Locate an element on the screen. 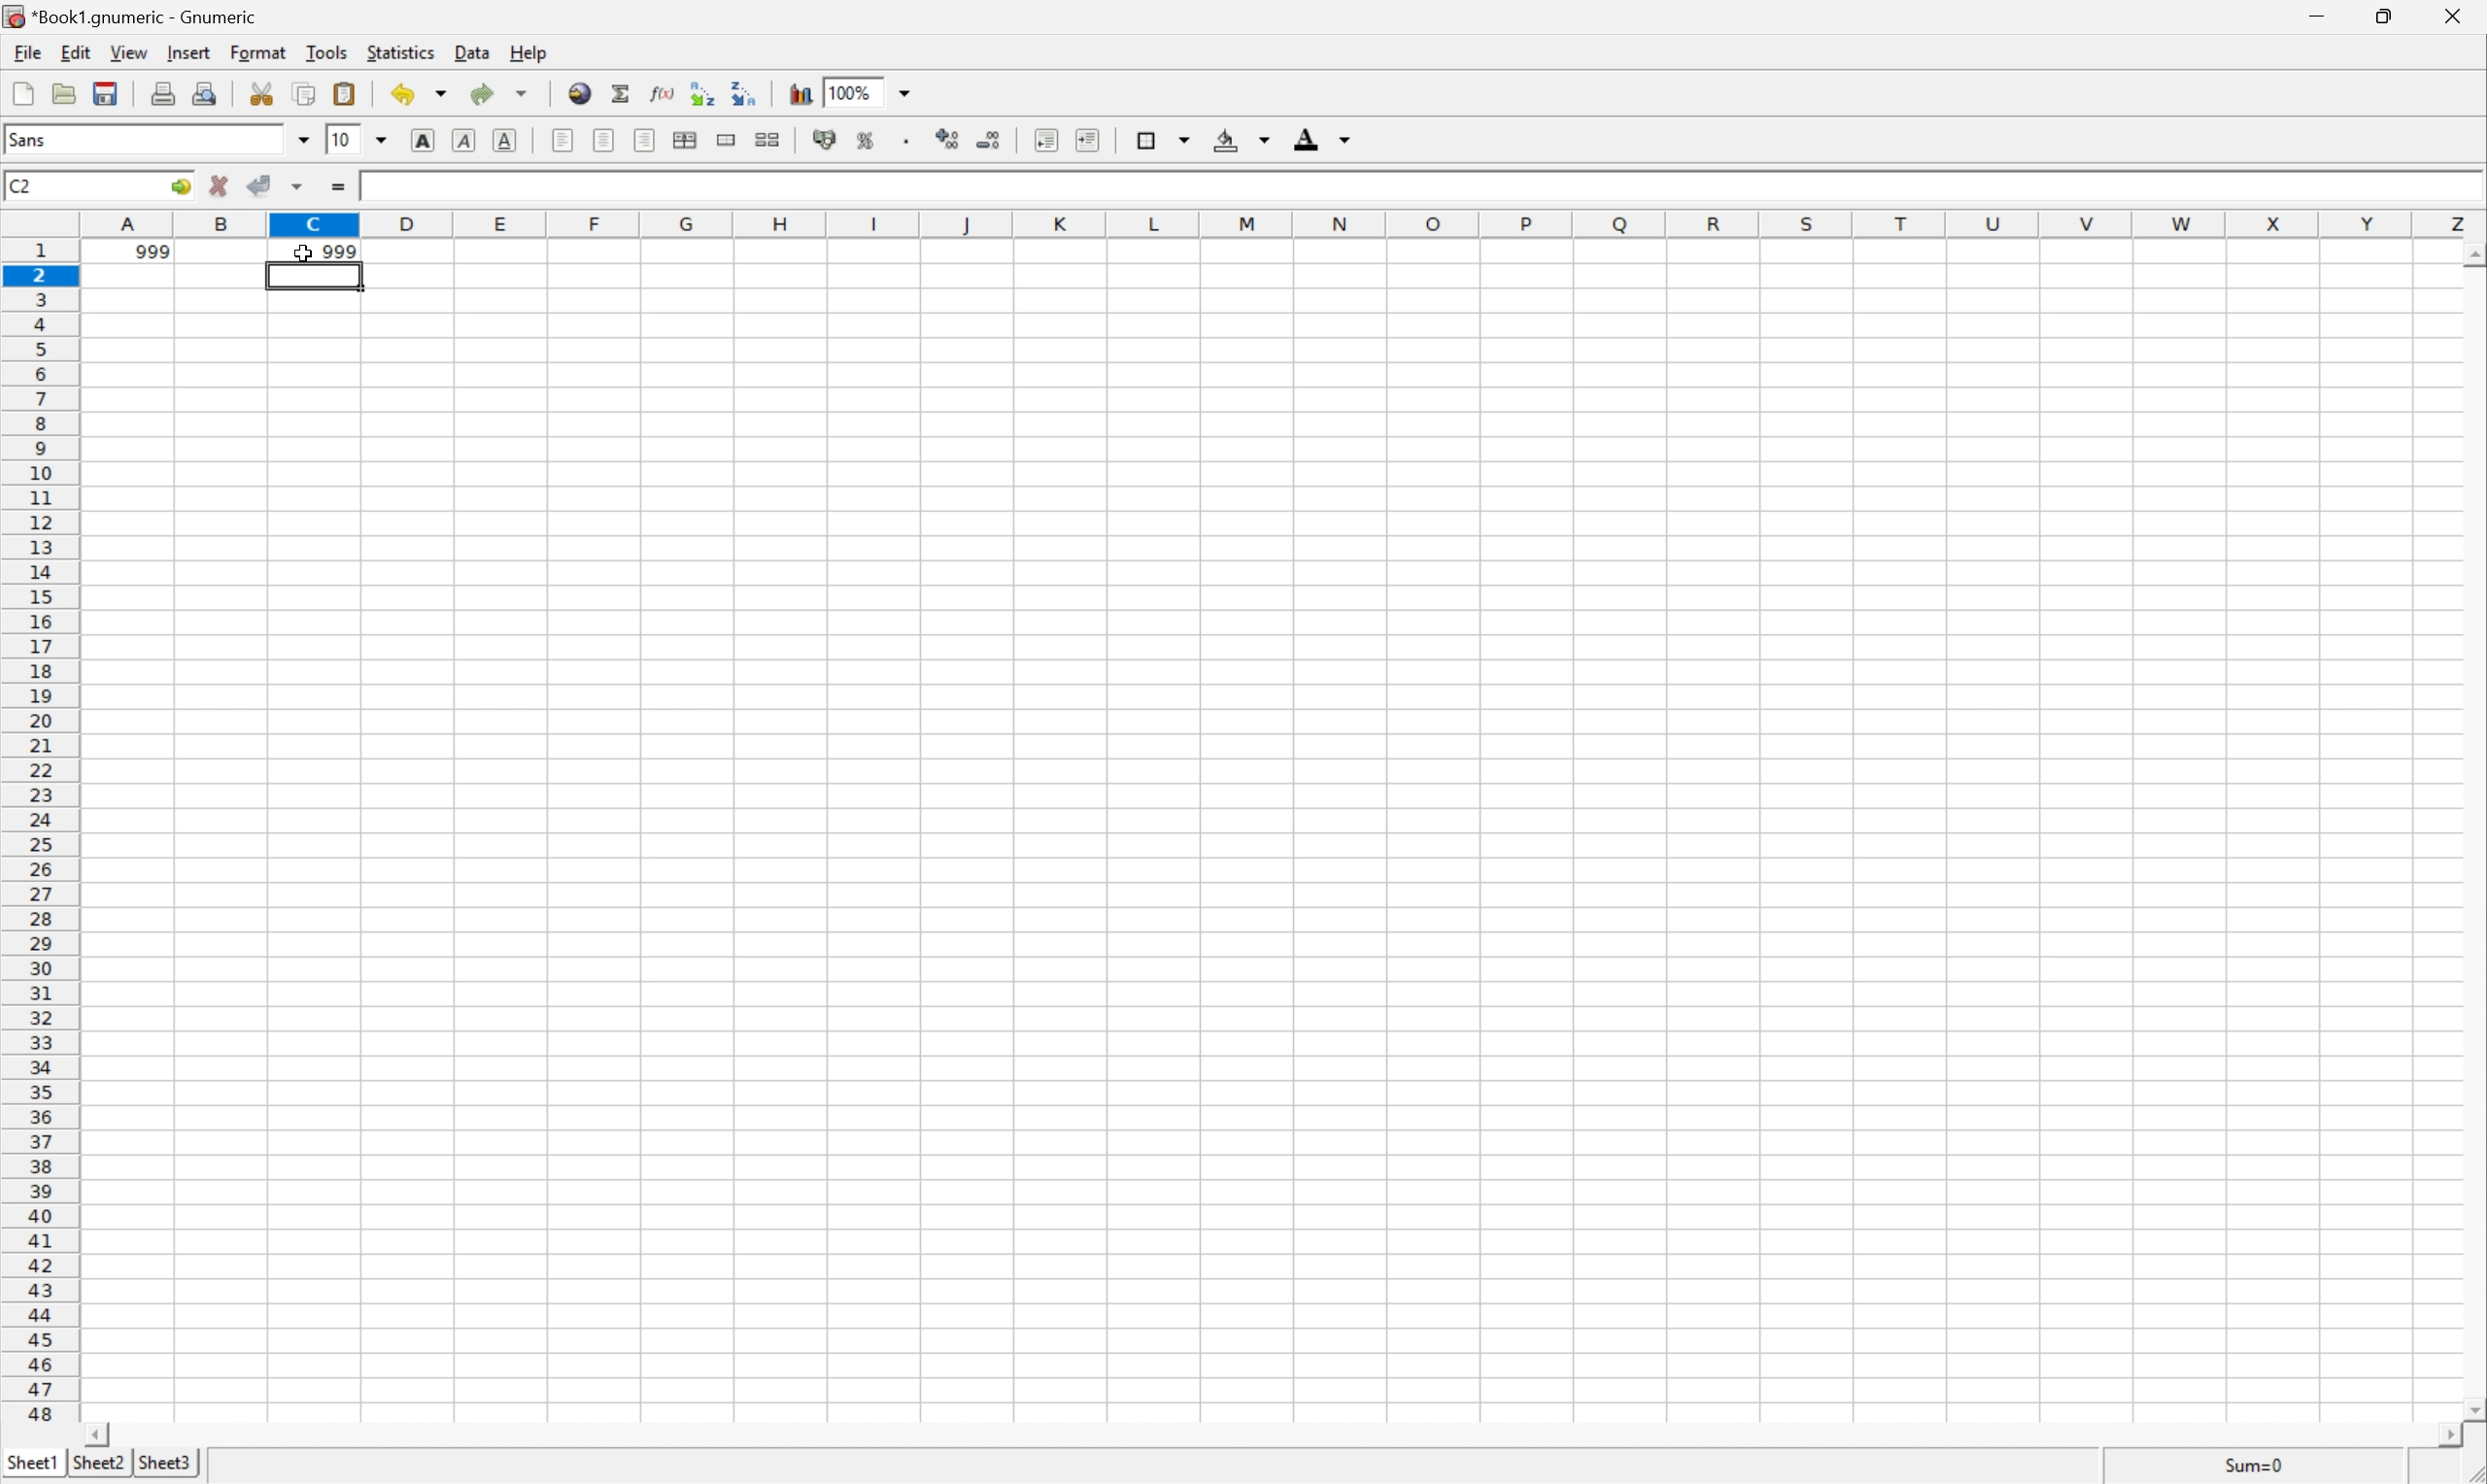 The height and width of the screenshot is (1484, 2487). Sort the selected region in descending order based on the first column selected is located at coordinates (742, 93).